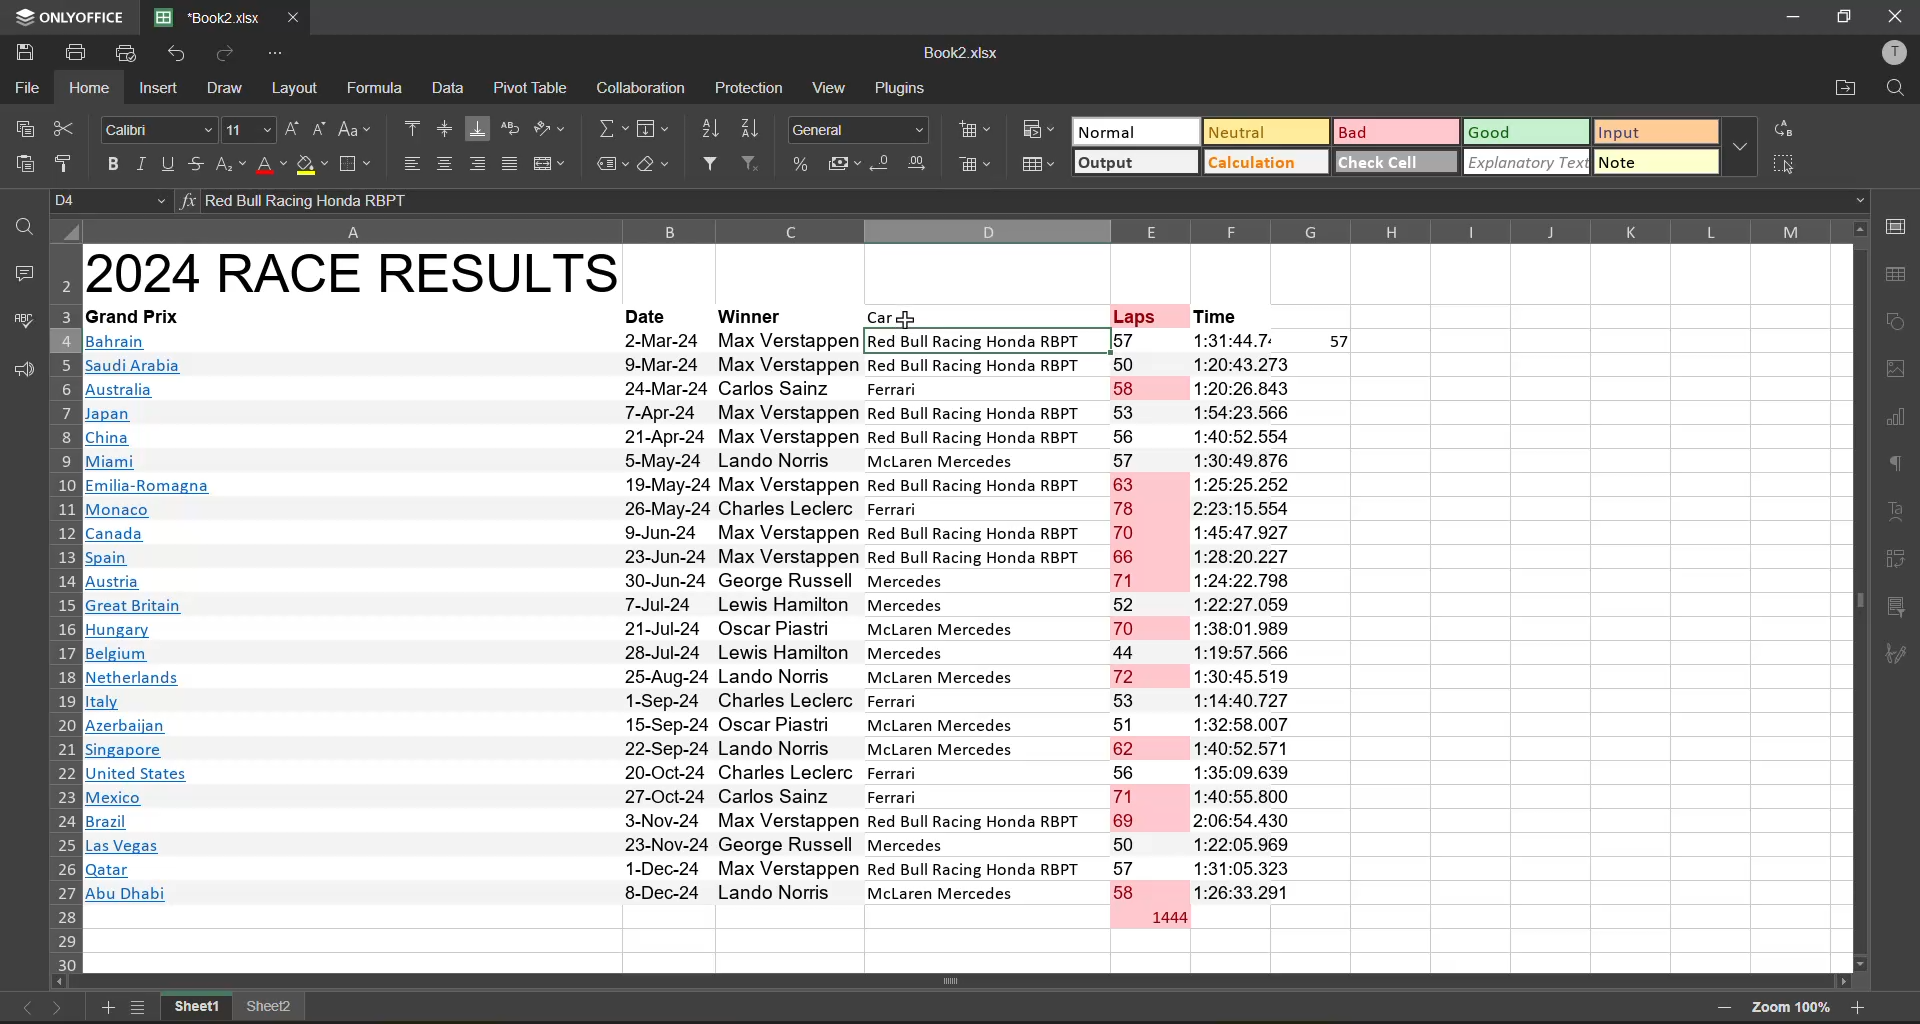 The height and width of the screenshot is (1024, 1920). Describe the element at coordinates (659, 166) in the screenshot. I see `clear` at that location.